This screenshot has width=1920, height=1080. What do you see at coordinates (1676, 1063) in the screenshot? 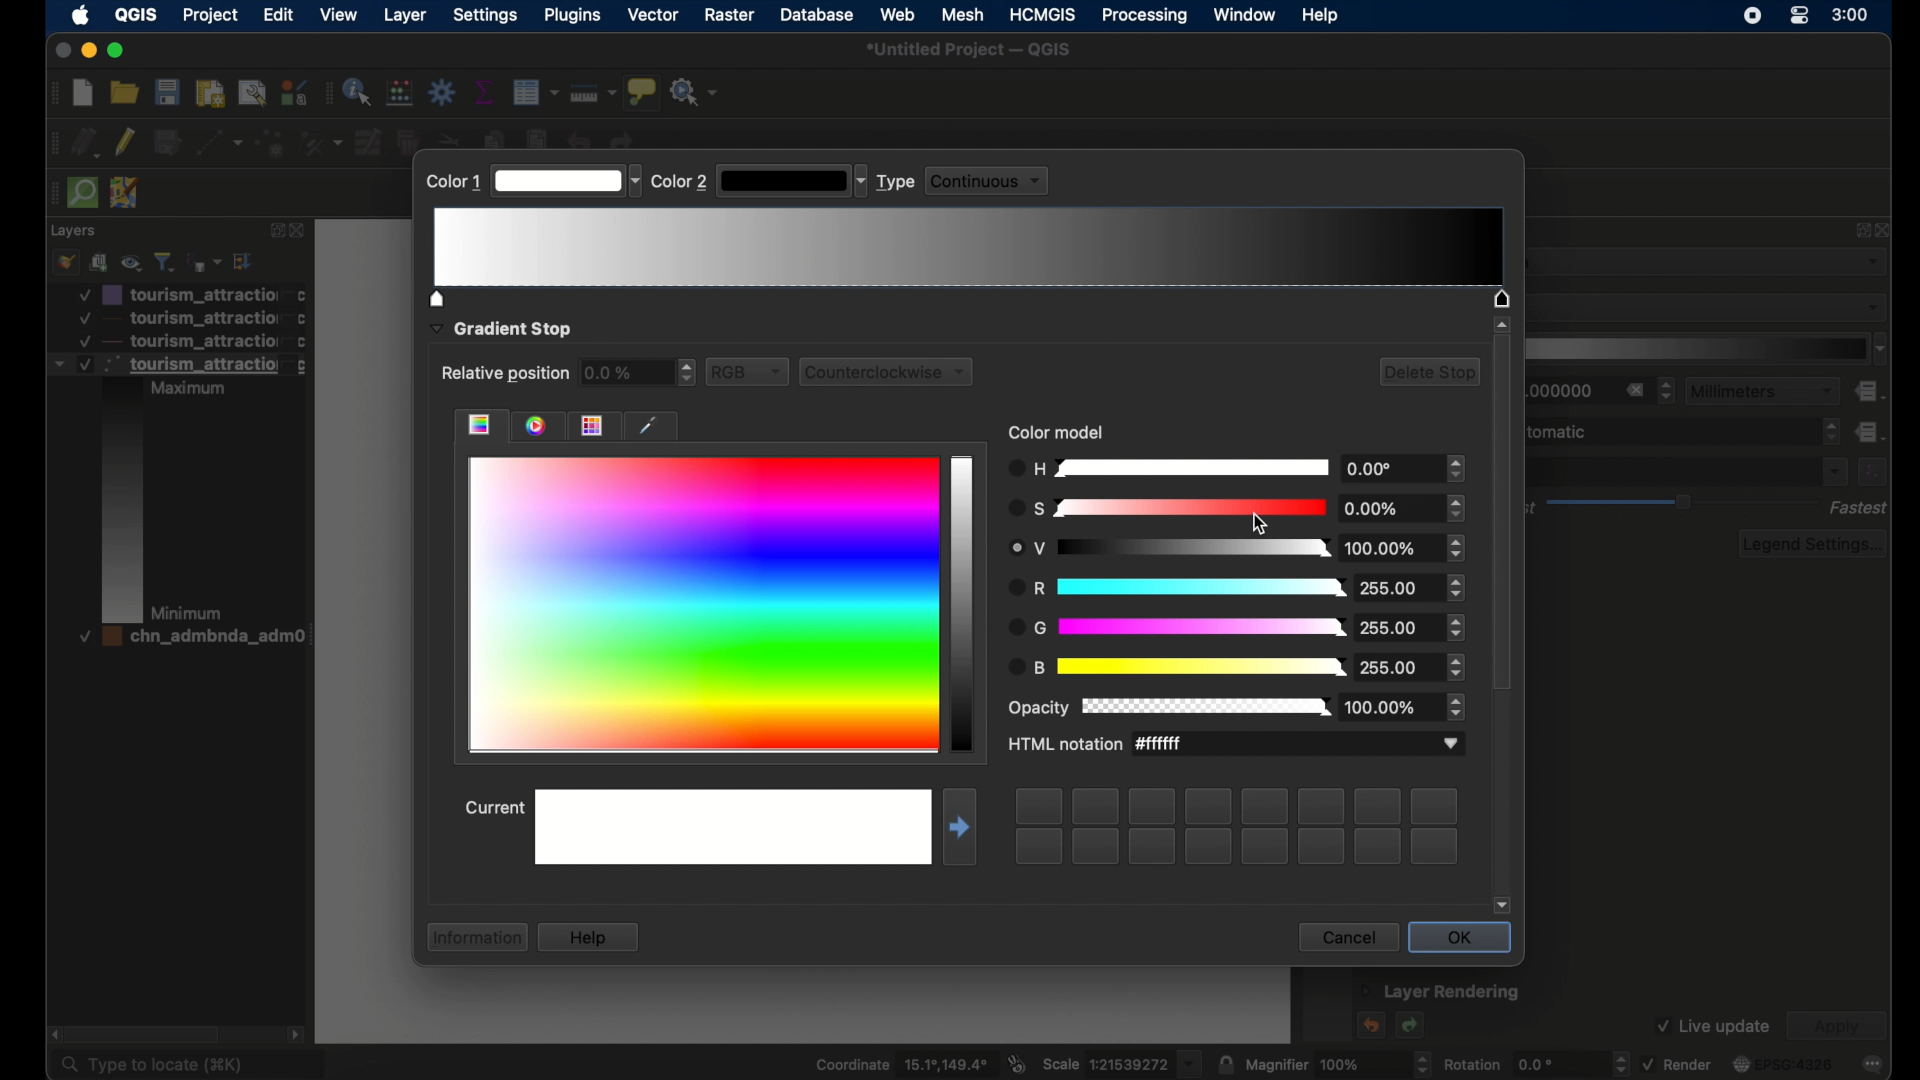
I see `render` at bounding box center [1676, 1063].